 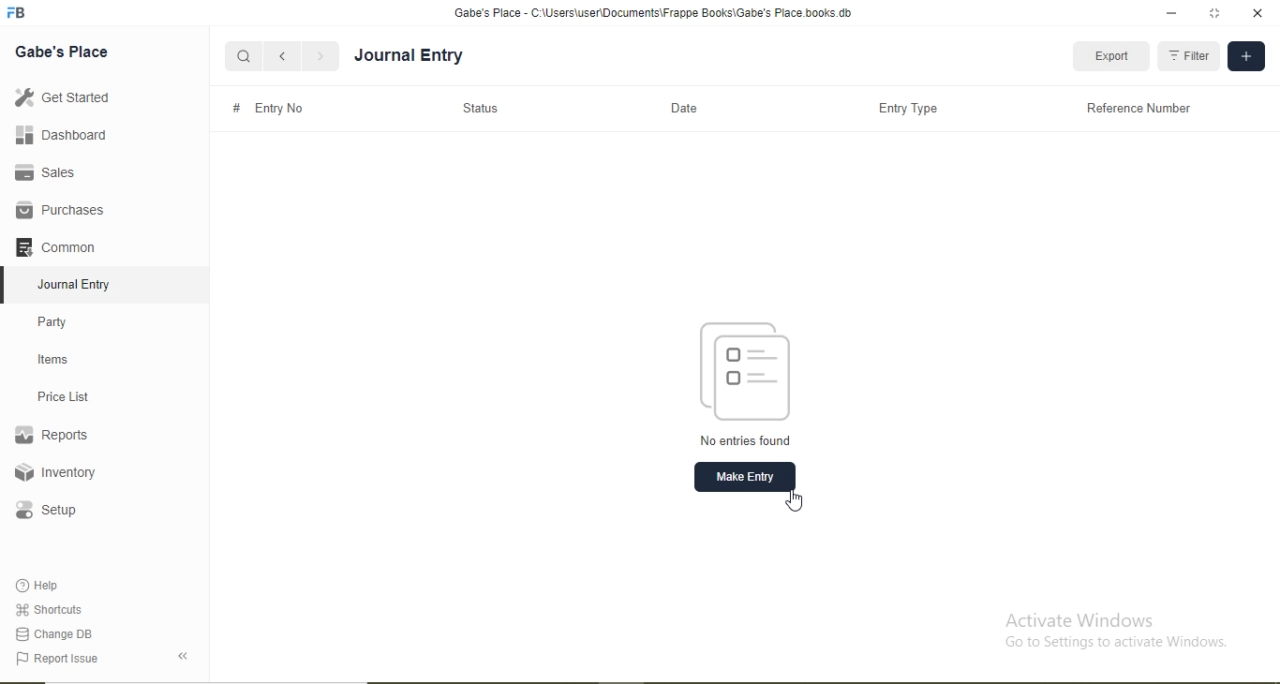 What do you see at coordinates (39, 585) in the screenshot?
I see `Help` at bounding box center [39, 585].